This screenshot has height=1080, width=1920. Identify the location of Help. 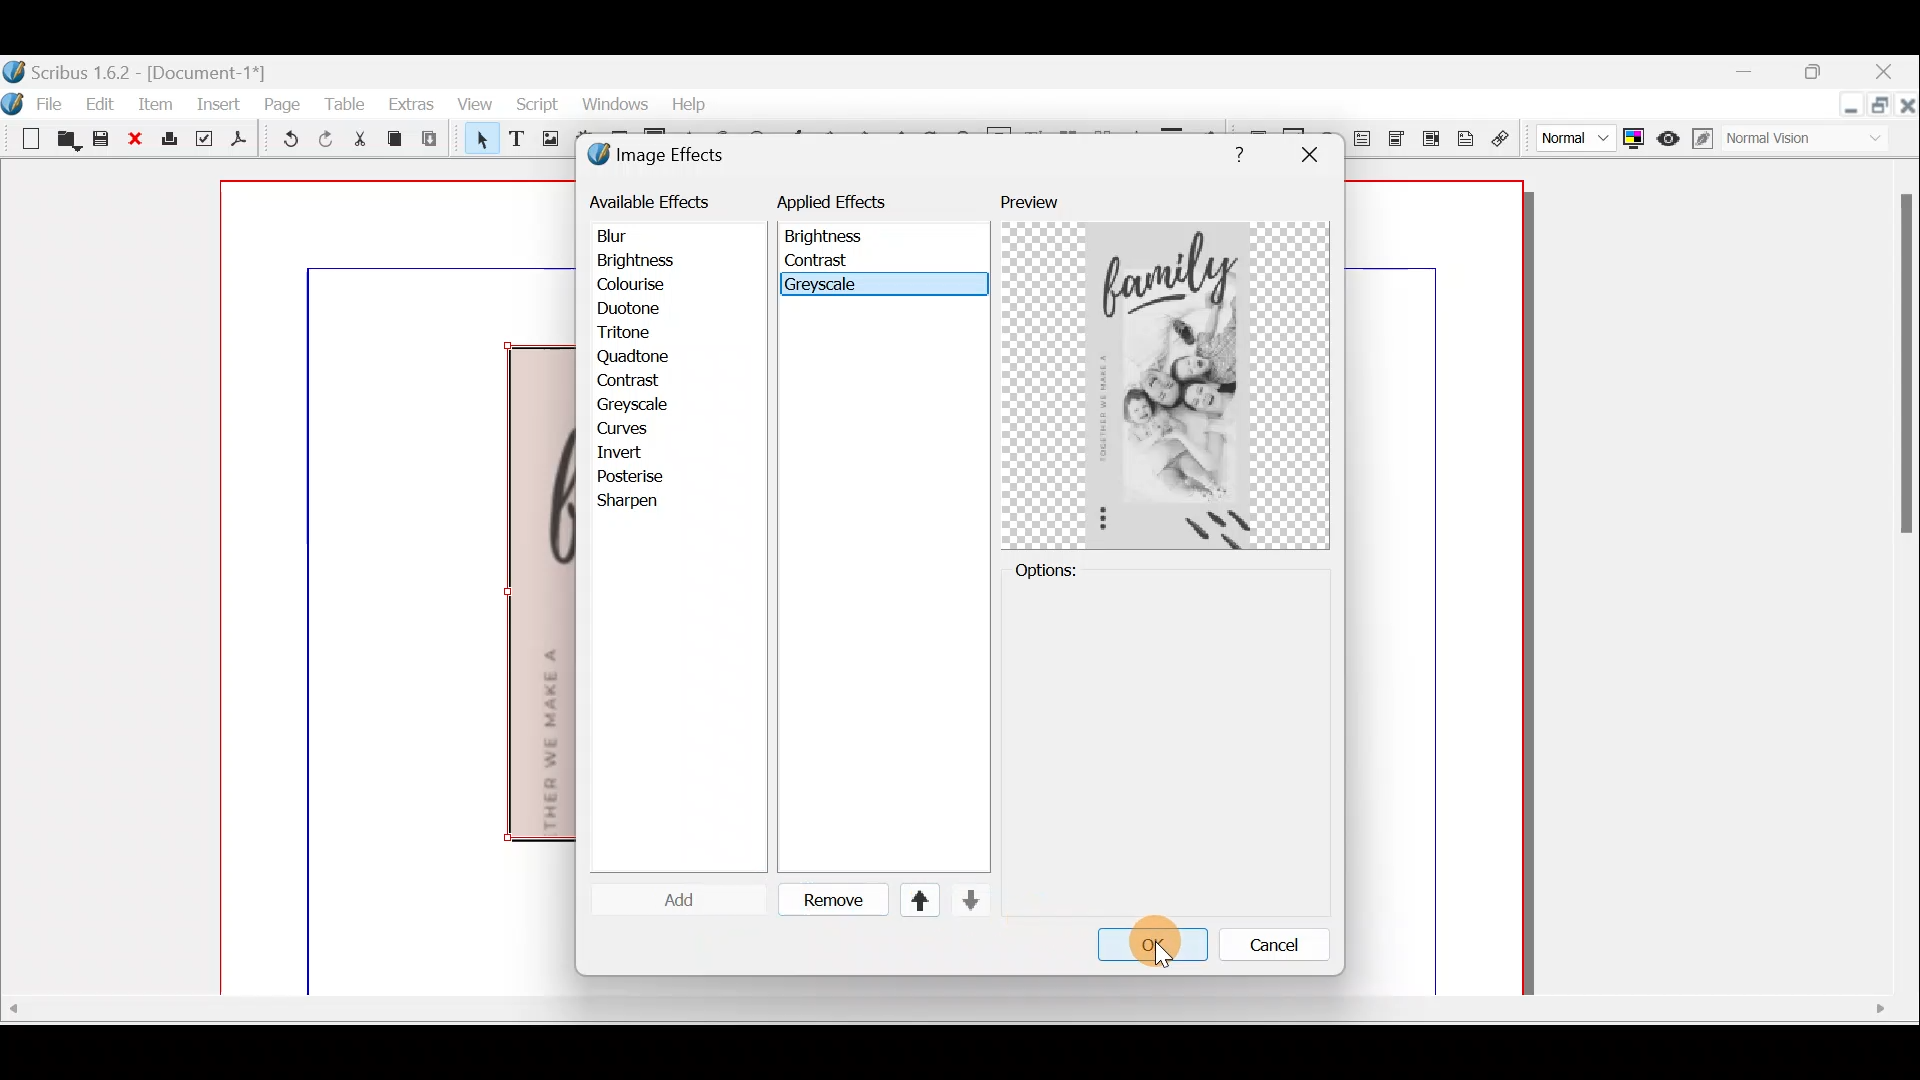
(1239, 152).